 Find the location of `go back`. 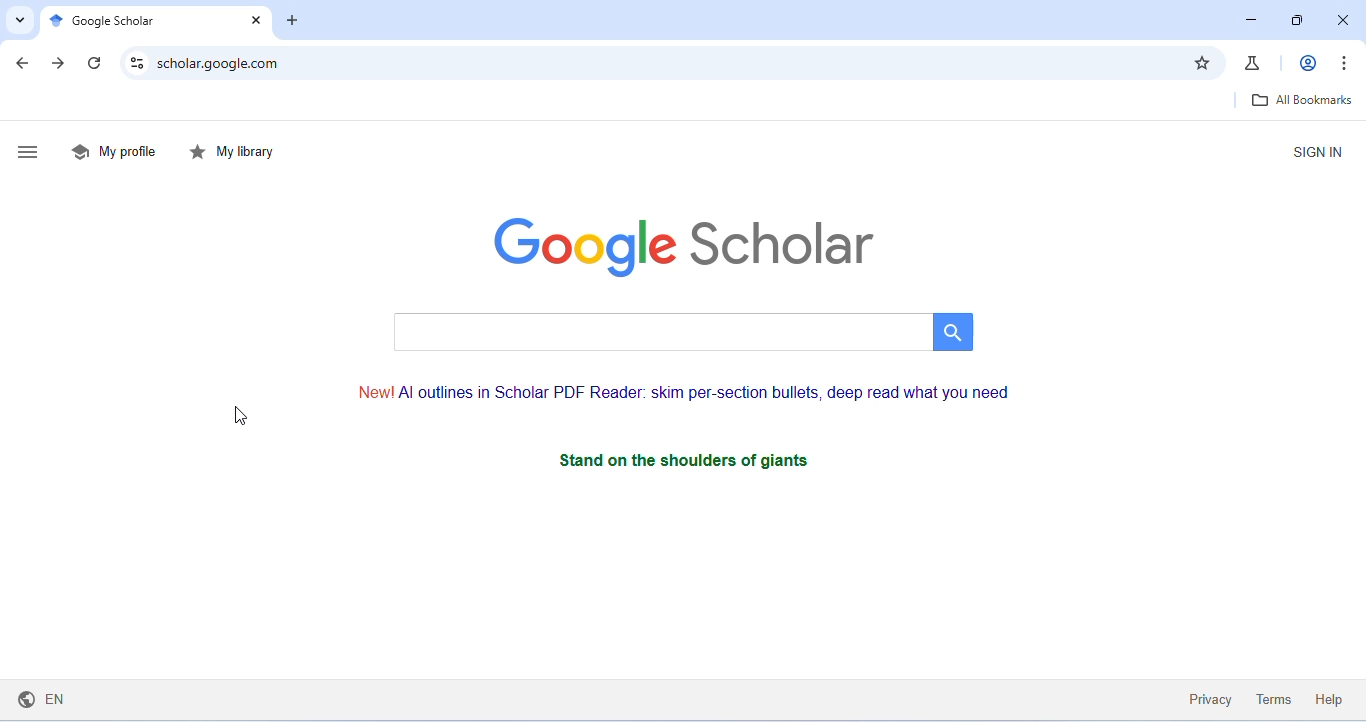

go back is located at coordinates (26, 64).